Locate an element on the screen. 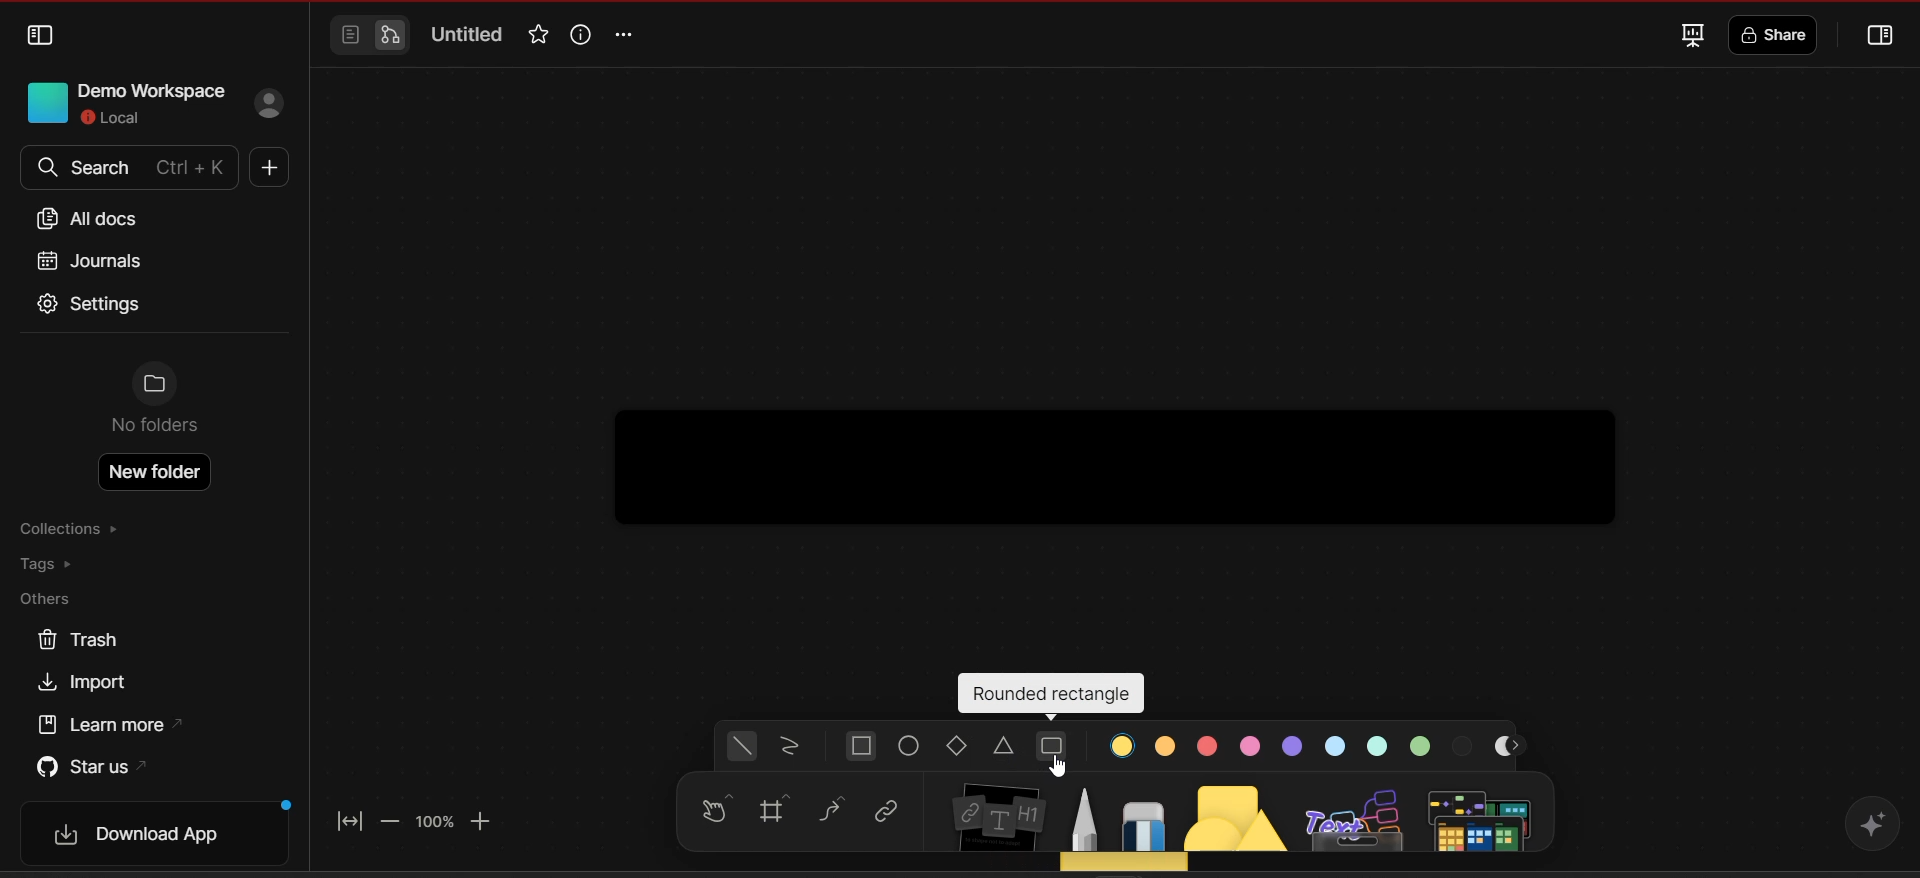 The height and width of the screenshot is (878, 1920). sign in profile is located at coordinates (272, 105).